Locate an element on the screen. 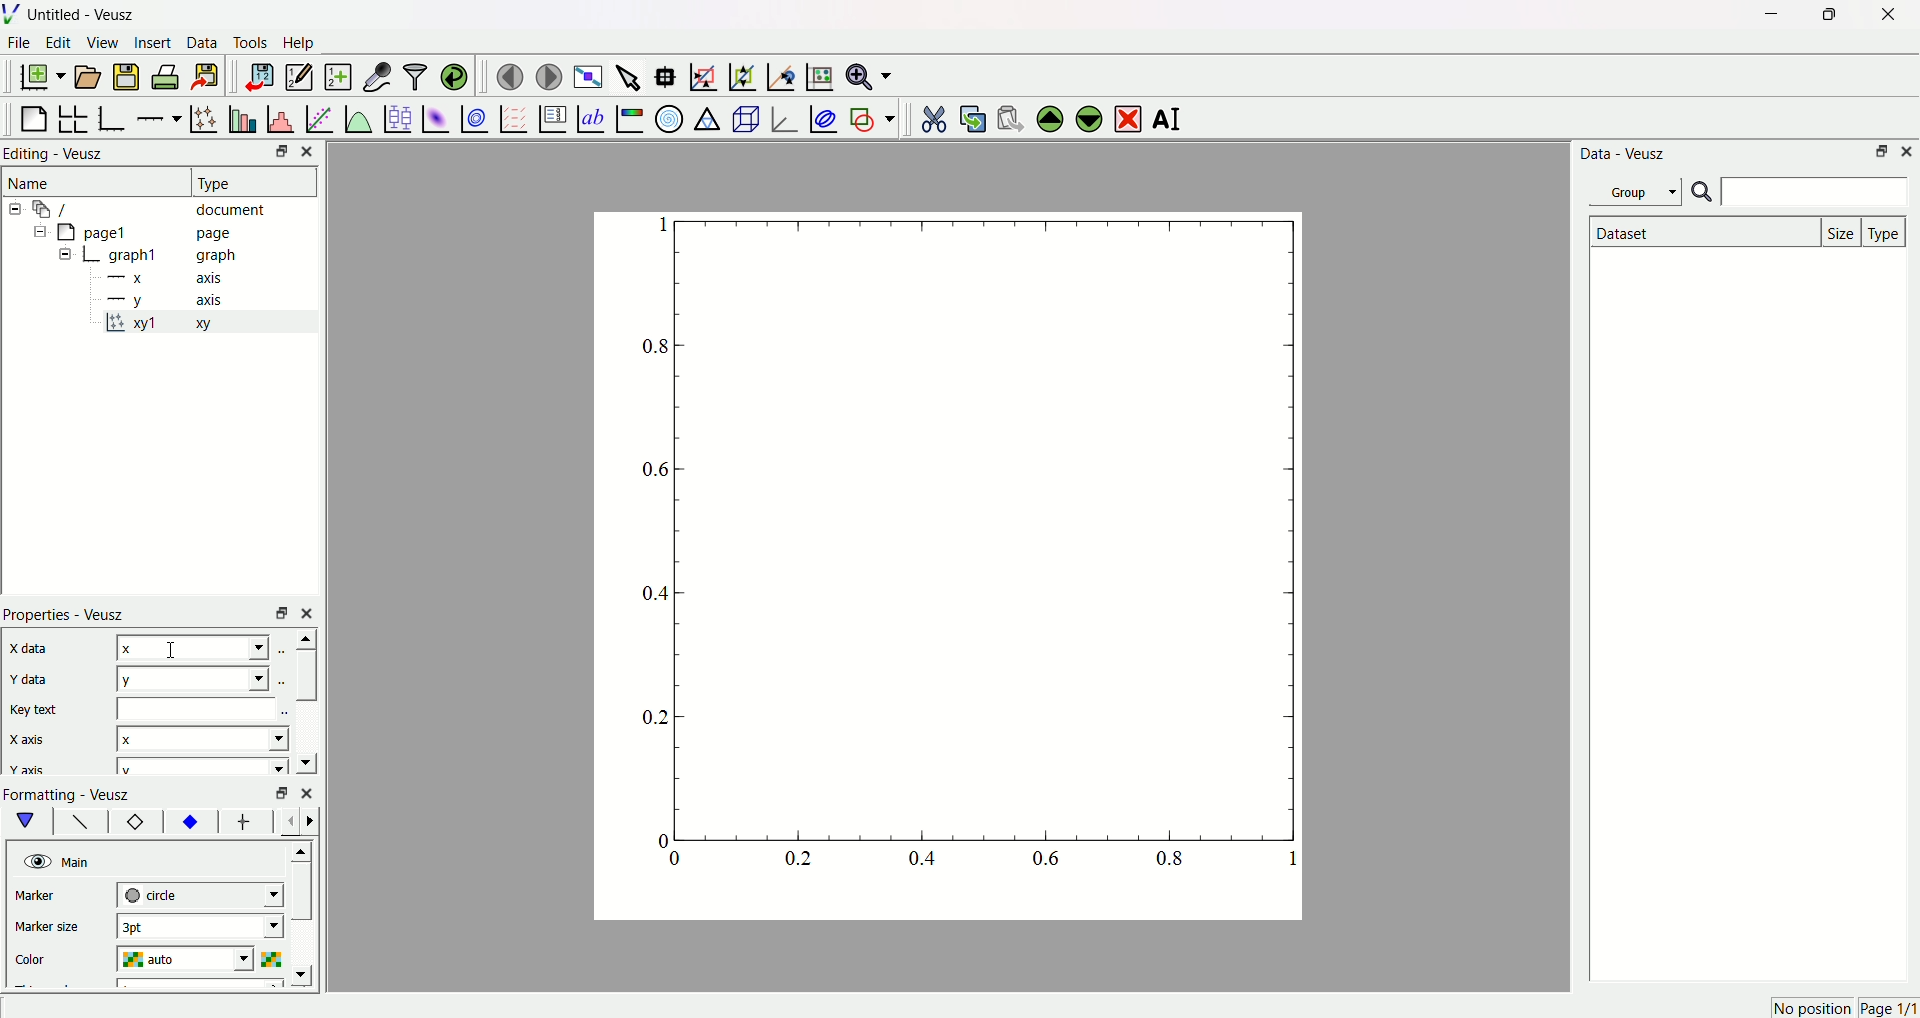 Image resolution: width=1920 pixels, height=1018 pixels. add axis is located at coordinates (159, 115).